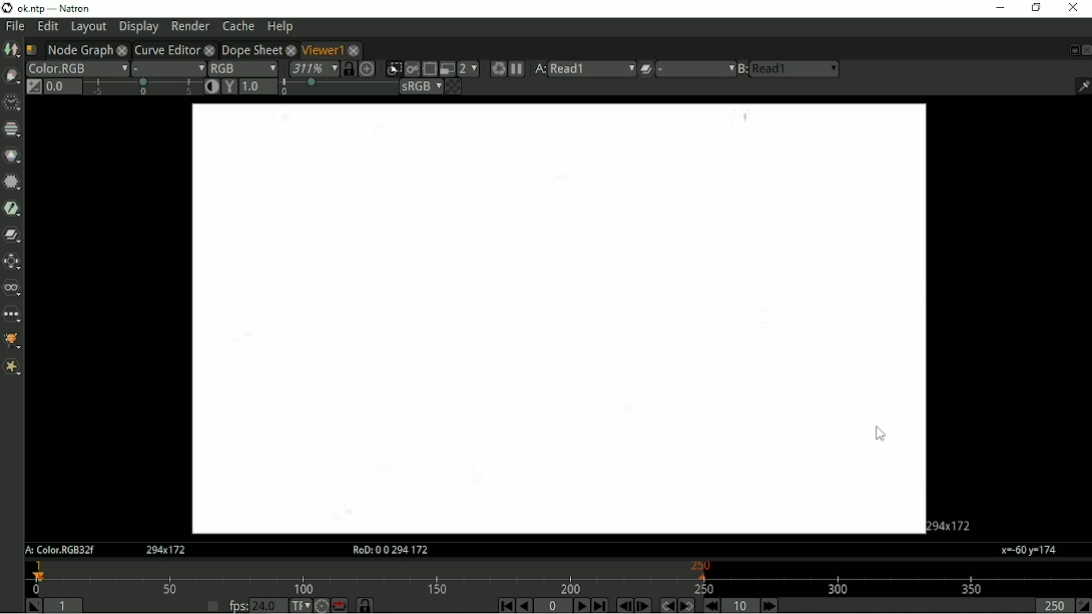 This screenshot has height=614, width=1092. What do you see at coordinates (364, 606) in the screenshot?
I see `Timeline frame range` at bounding box center [364, 606].